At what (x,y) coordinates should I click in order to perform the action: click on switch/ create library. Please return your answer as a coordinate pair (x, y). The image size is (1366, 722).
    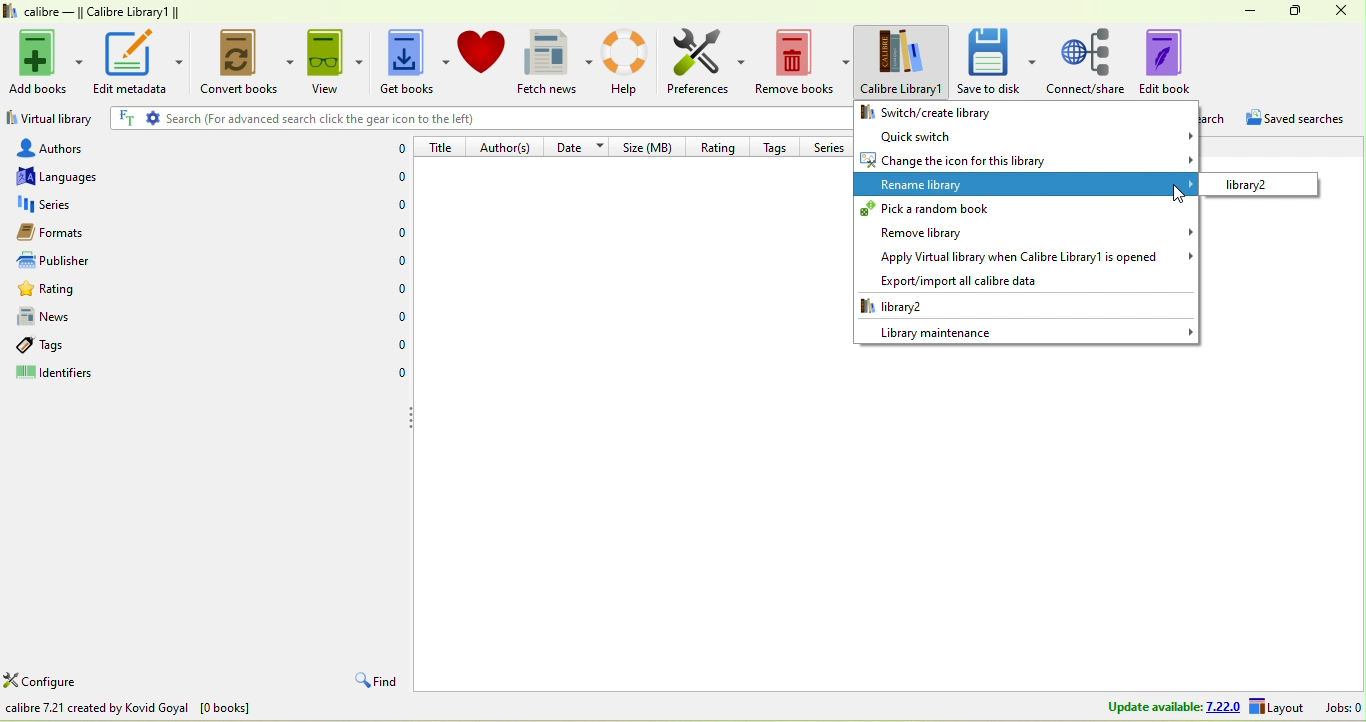
    Looking at the image, I should click on (965, 111).